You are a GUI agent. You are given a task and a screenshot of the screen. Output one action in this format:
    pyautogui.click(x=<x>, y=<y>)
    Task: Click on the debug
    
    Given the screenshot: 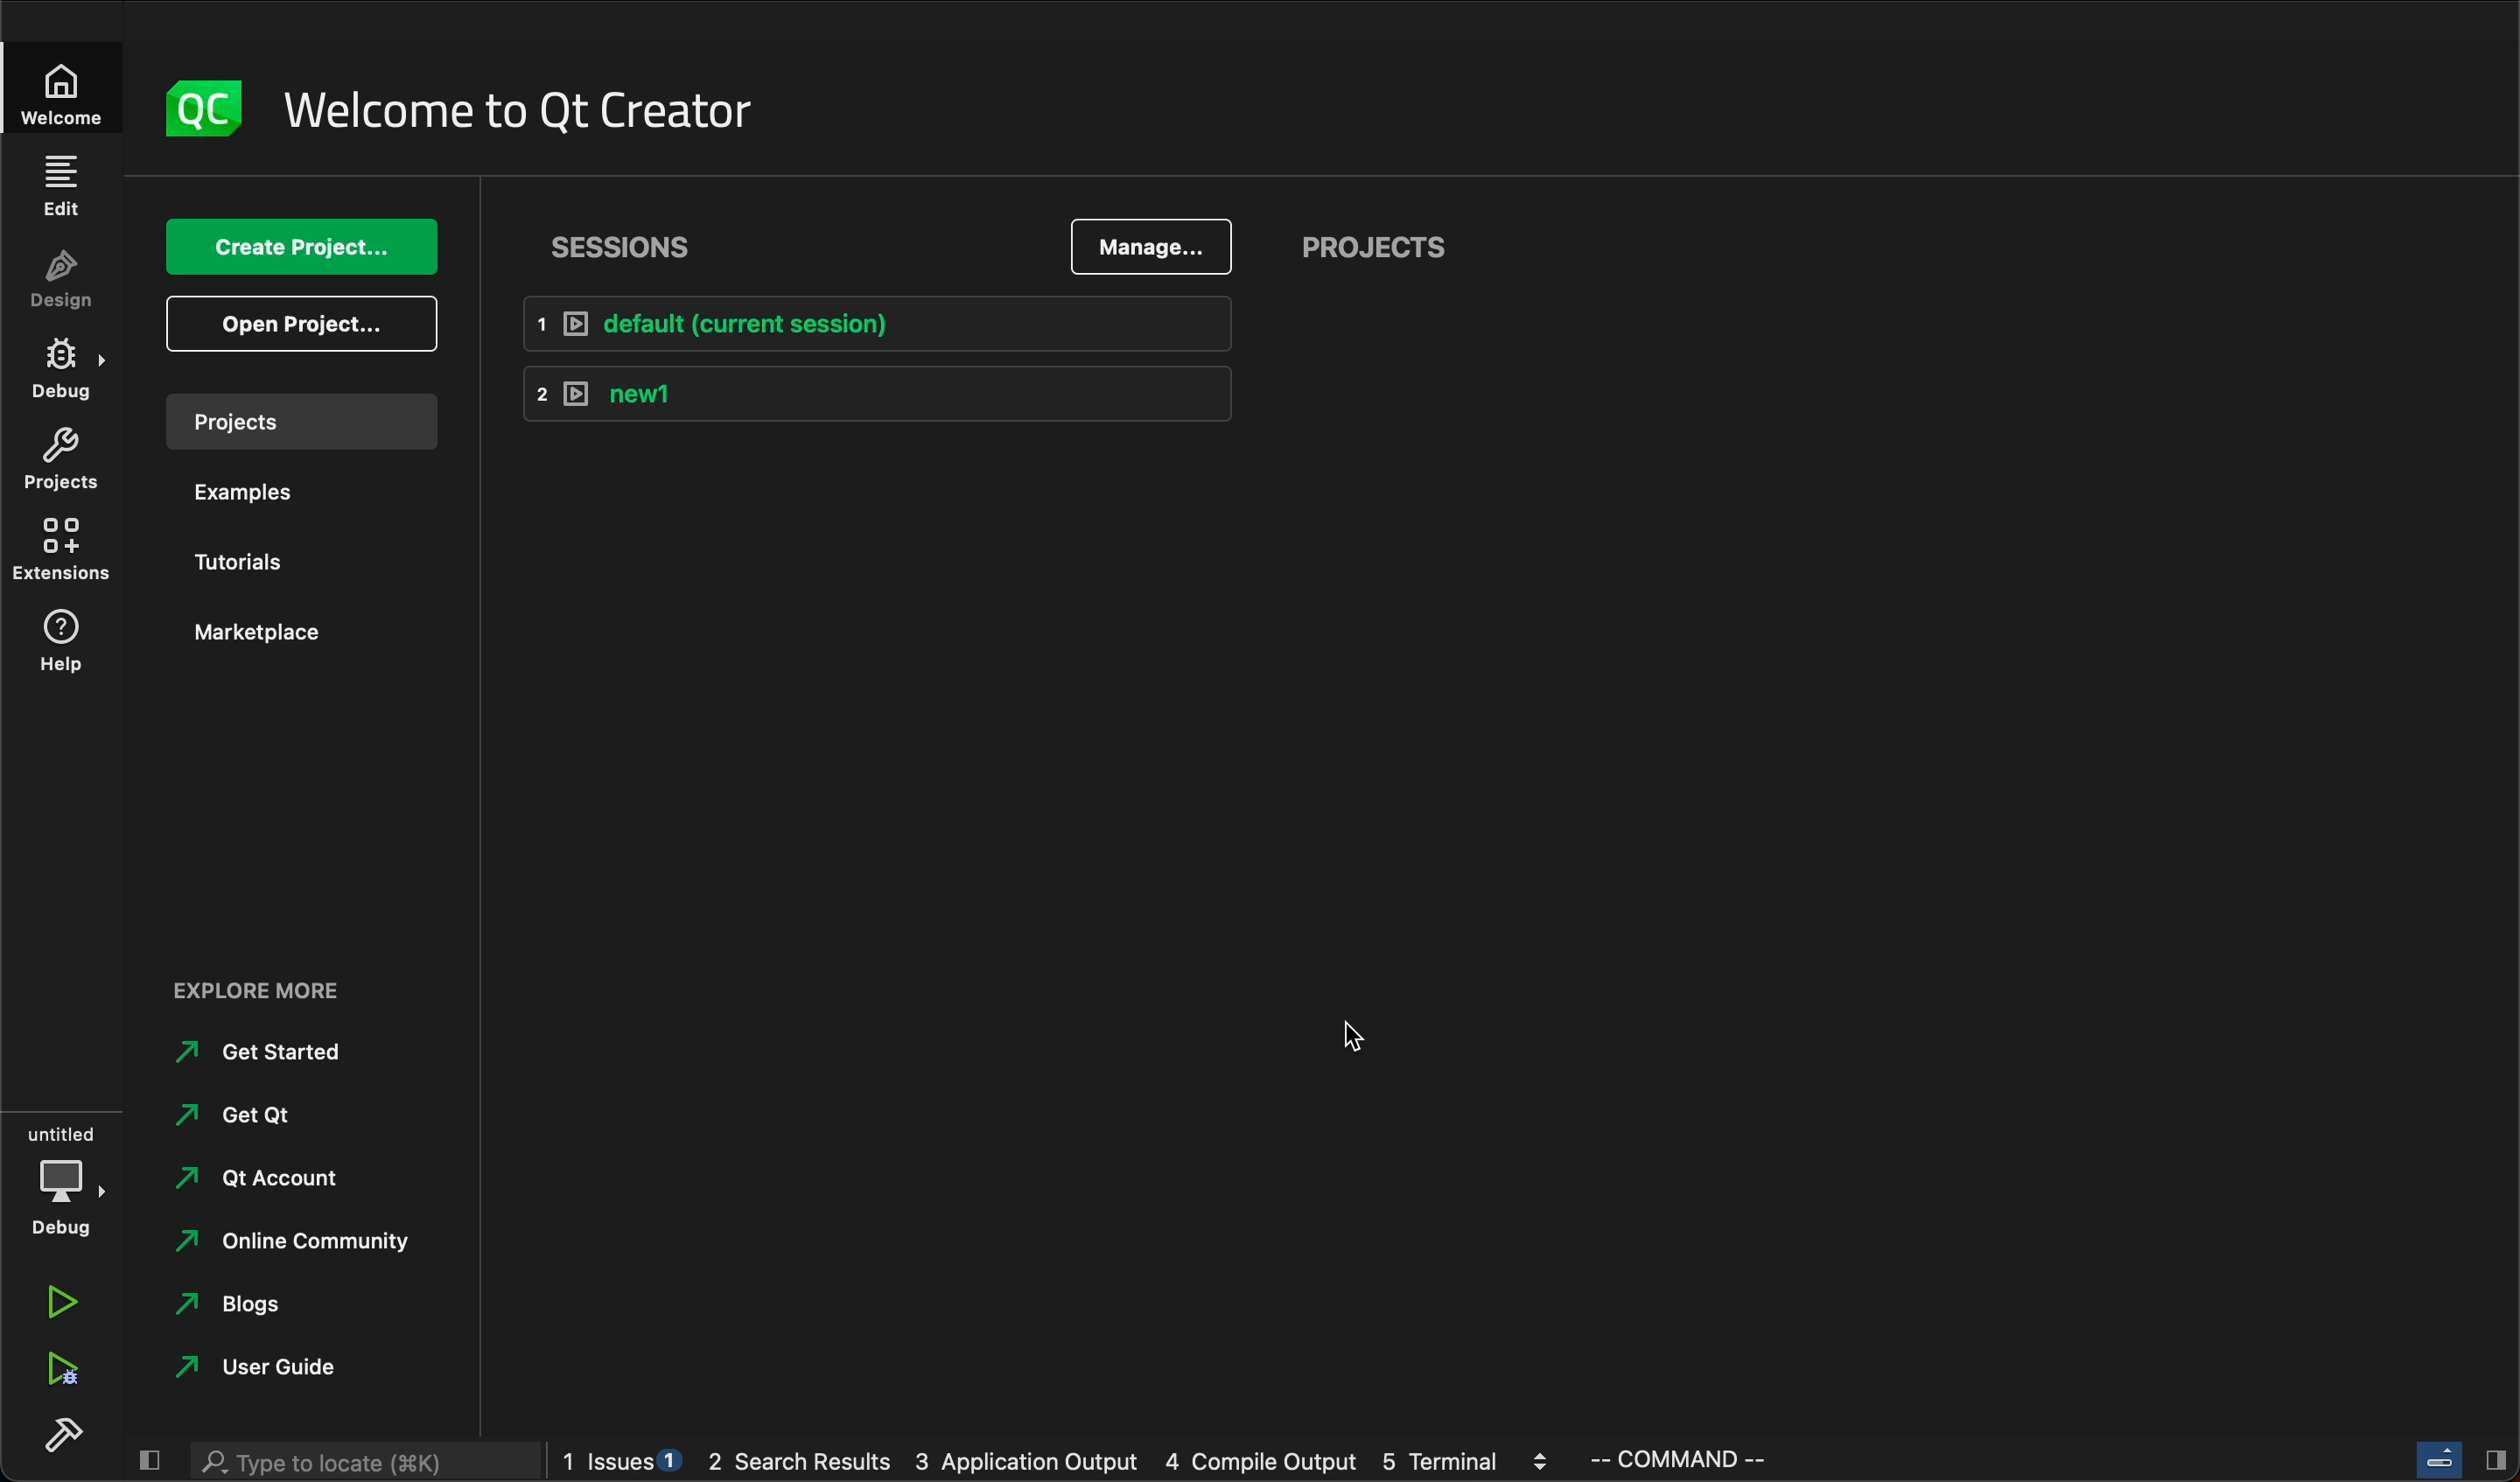 What is the action you would take?
    pyautogui.click(x=67, y=1181)
    